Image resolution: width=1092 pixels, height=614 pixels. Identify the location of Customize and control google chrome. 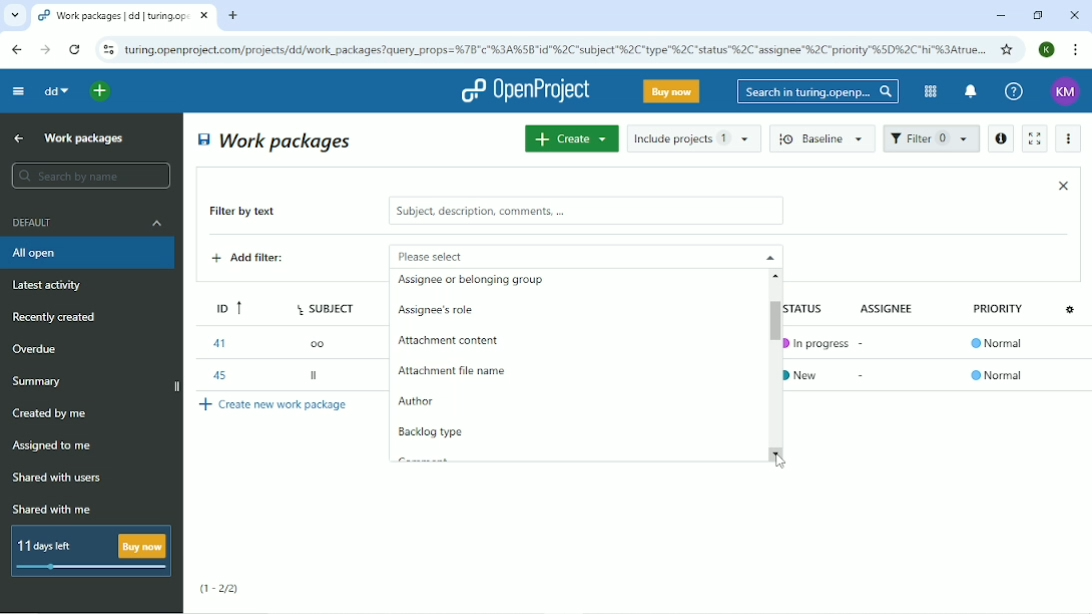
(1077, 50).